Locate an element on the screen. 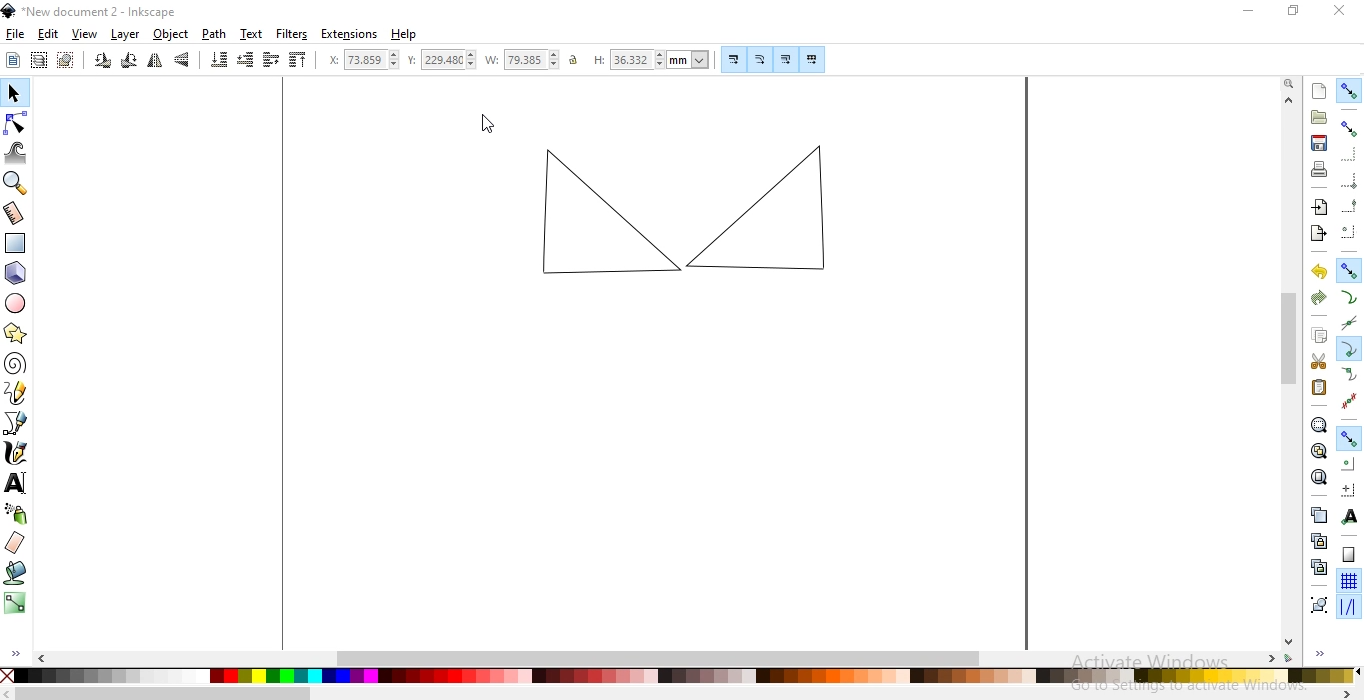 Image resolution: width=1364 pixels, height=700 pixels. export document is located at coordinates (1316, 233).